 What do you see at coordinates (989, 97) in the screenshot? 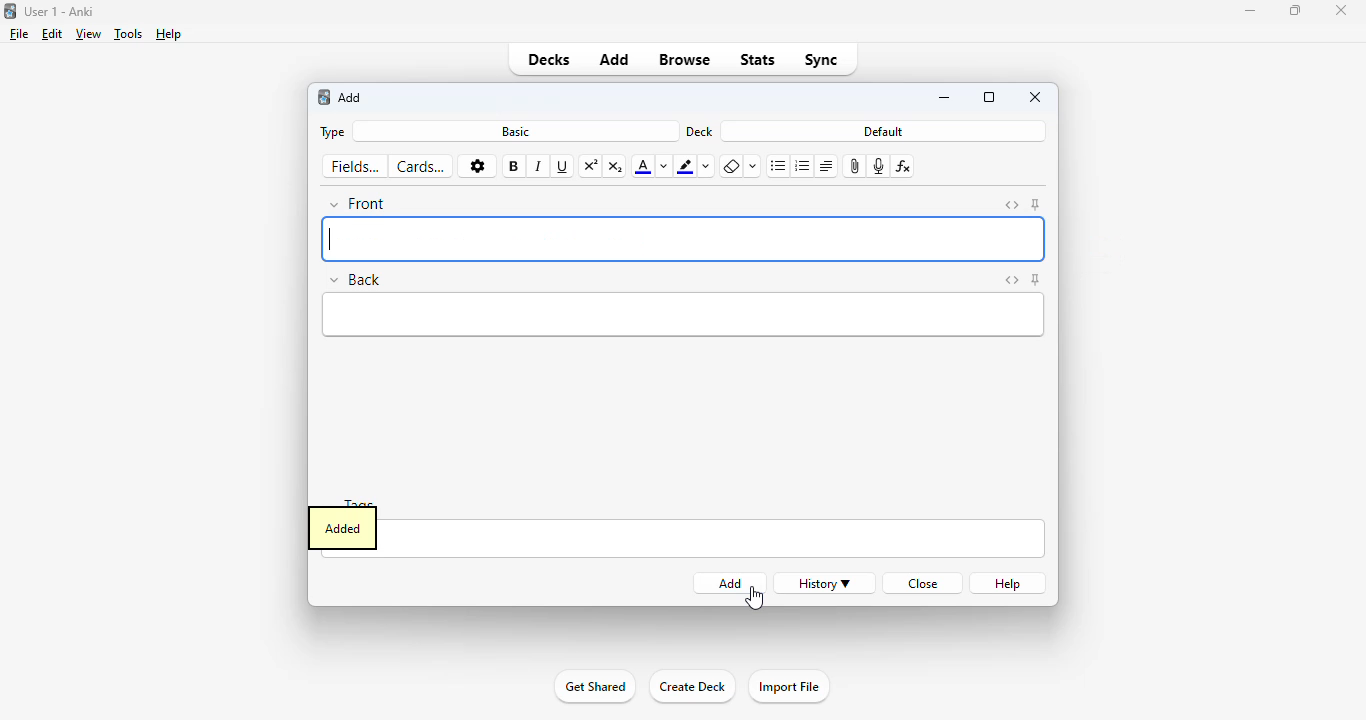
I see `maximize` at bounding box center [989, 97].